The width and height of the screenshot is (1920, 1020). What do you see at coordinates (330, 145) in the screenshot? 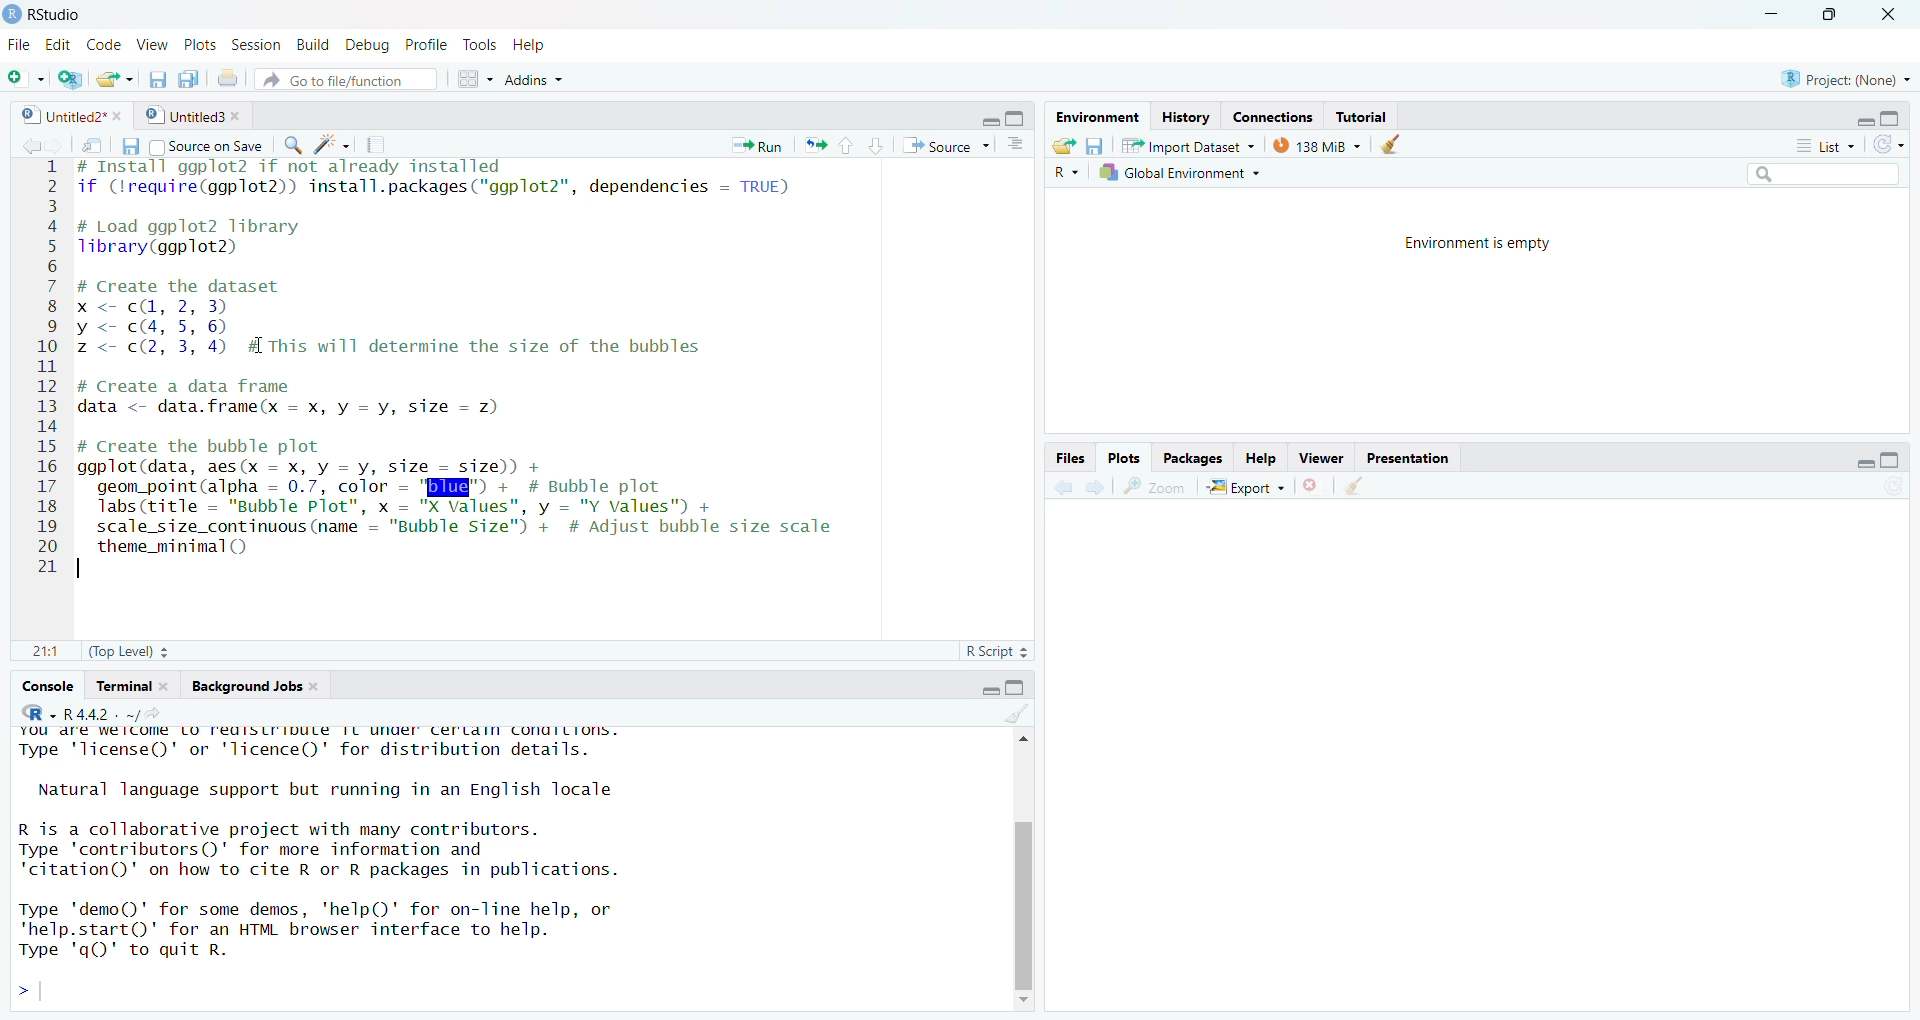
I see `code tools` at bounding box center [330, 145].